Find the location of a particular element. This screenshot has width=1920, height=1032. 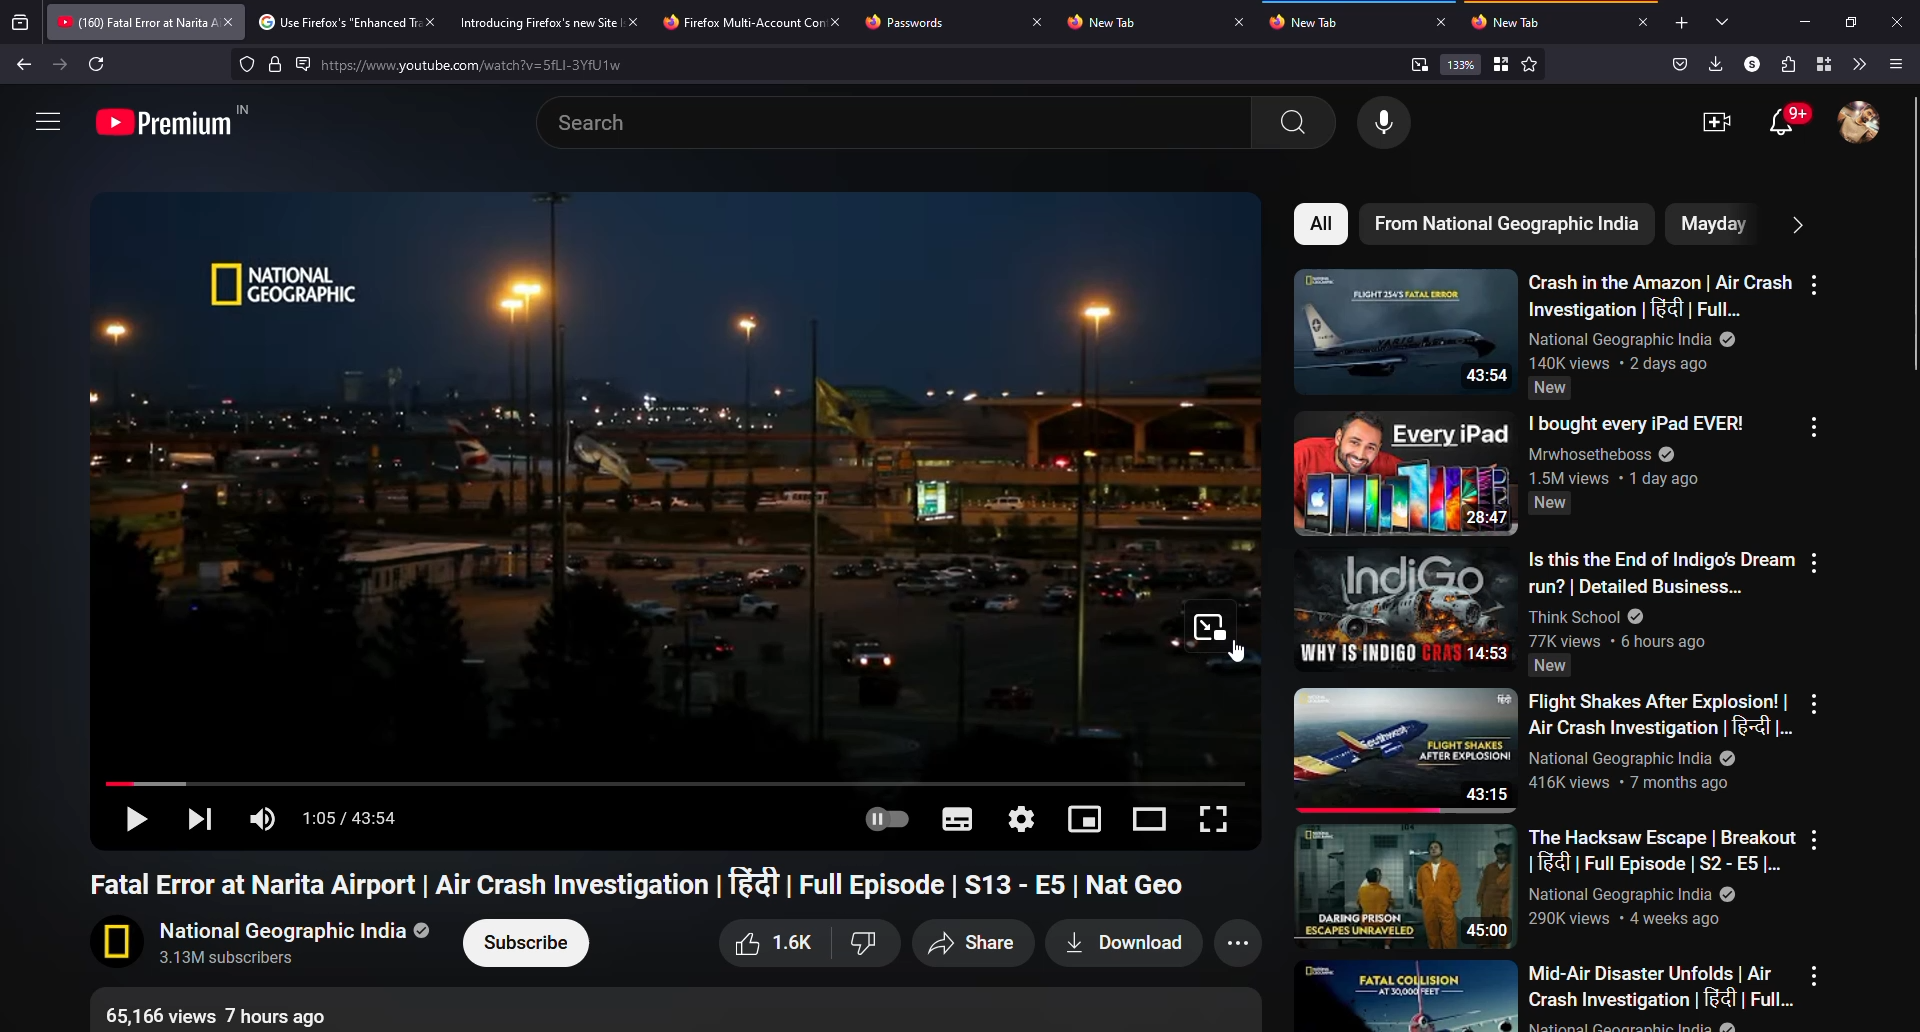

tab is located at coordinates (1304, 22).